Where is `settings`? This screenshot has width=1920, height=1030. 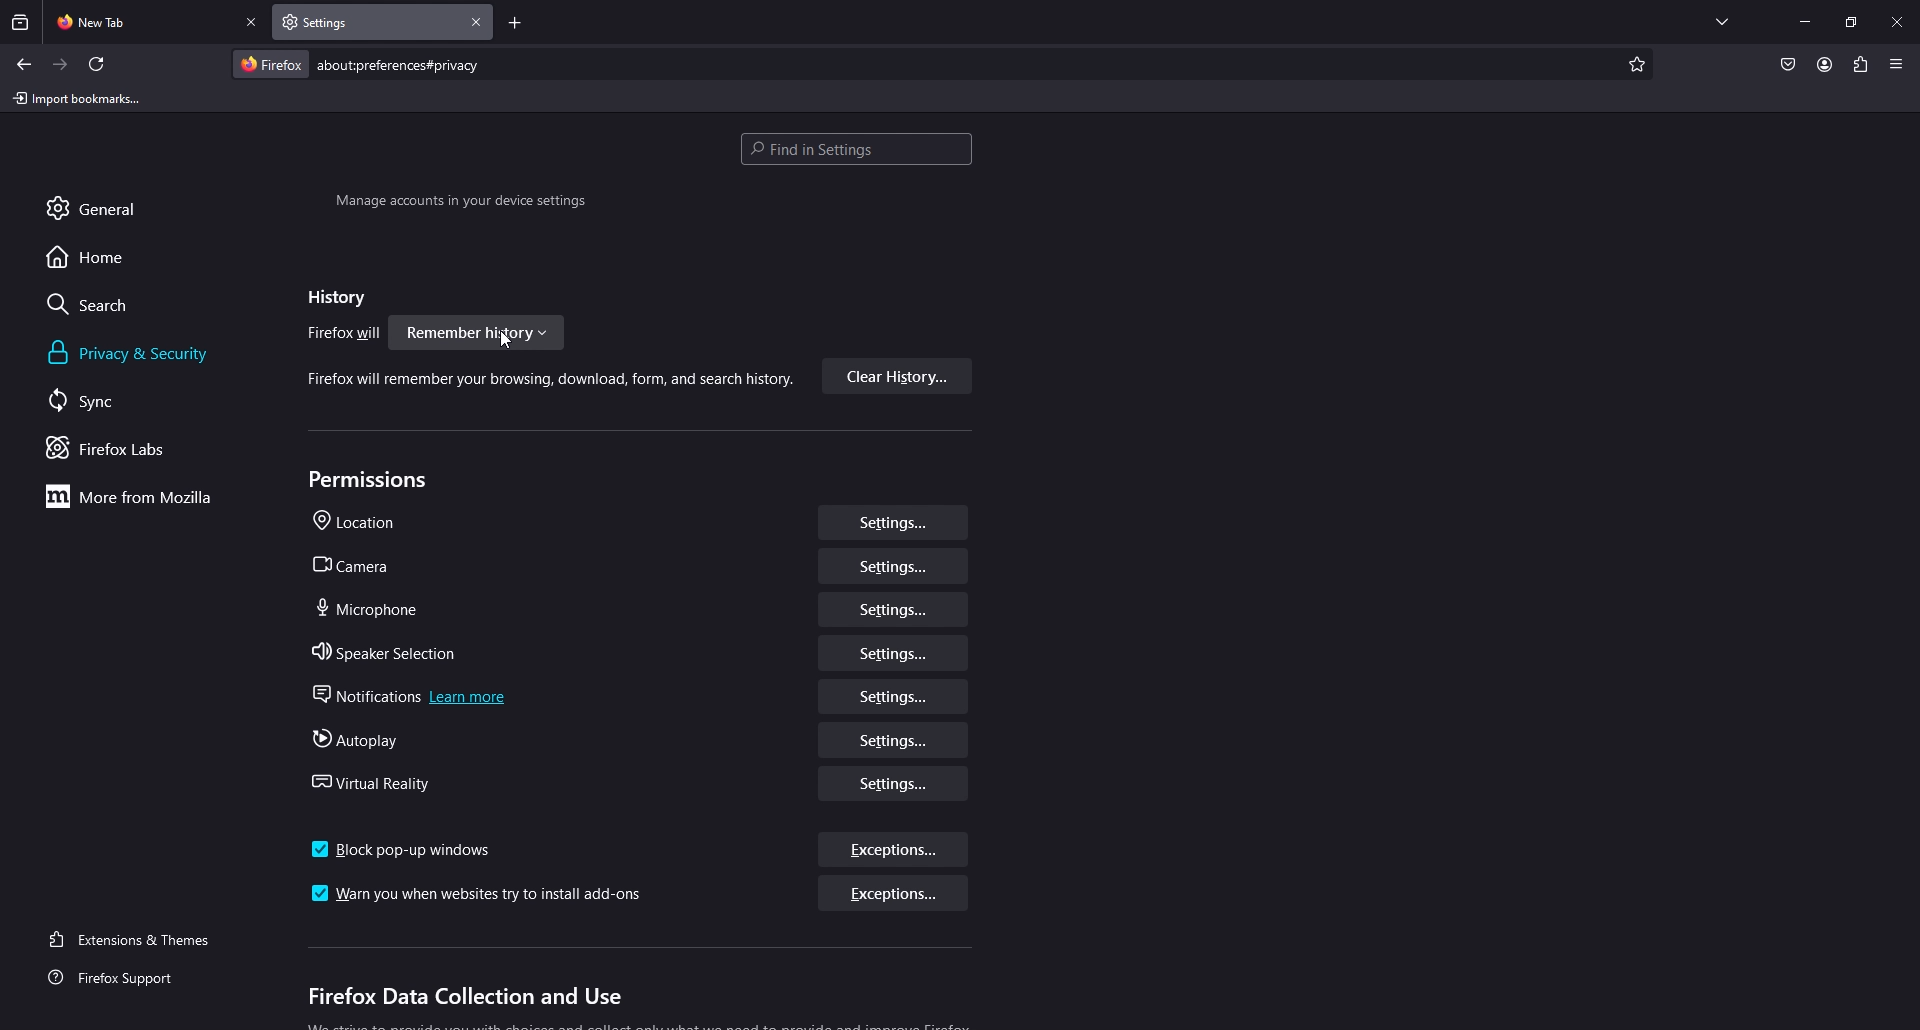 settings is located at coordinates (895, 652).